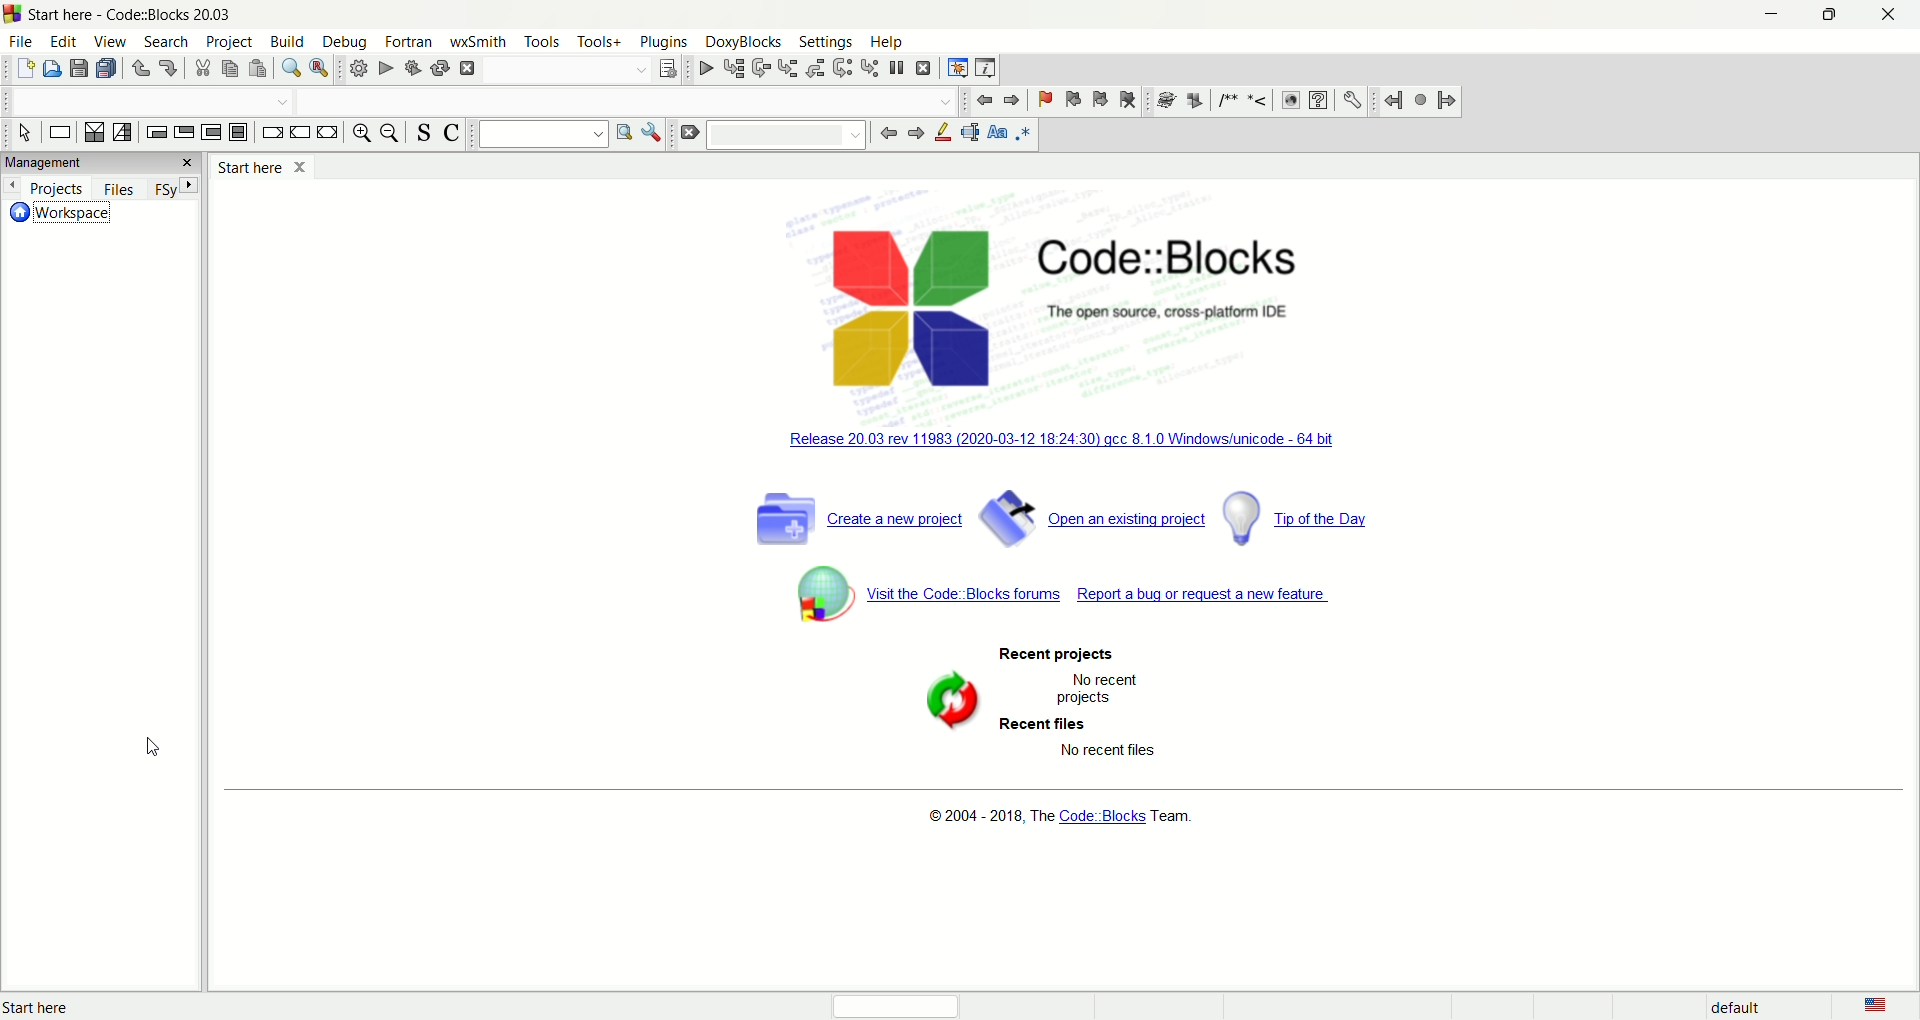 Image resolution: width=1920 pixels, height=1020 pixels. I want to click on find, so click(289, 67).